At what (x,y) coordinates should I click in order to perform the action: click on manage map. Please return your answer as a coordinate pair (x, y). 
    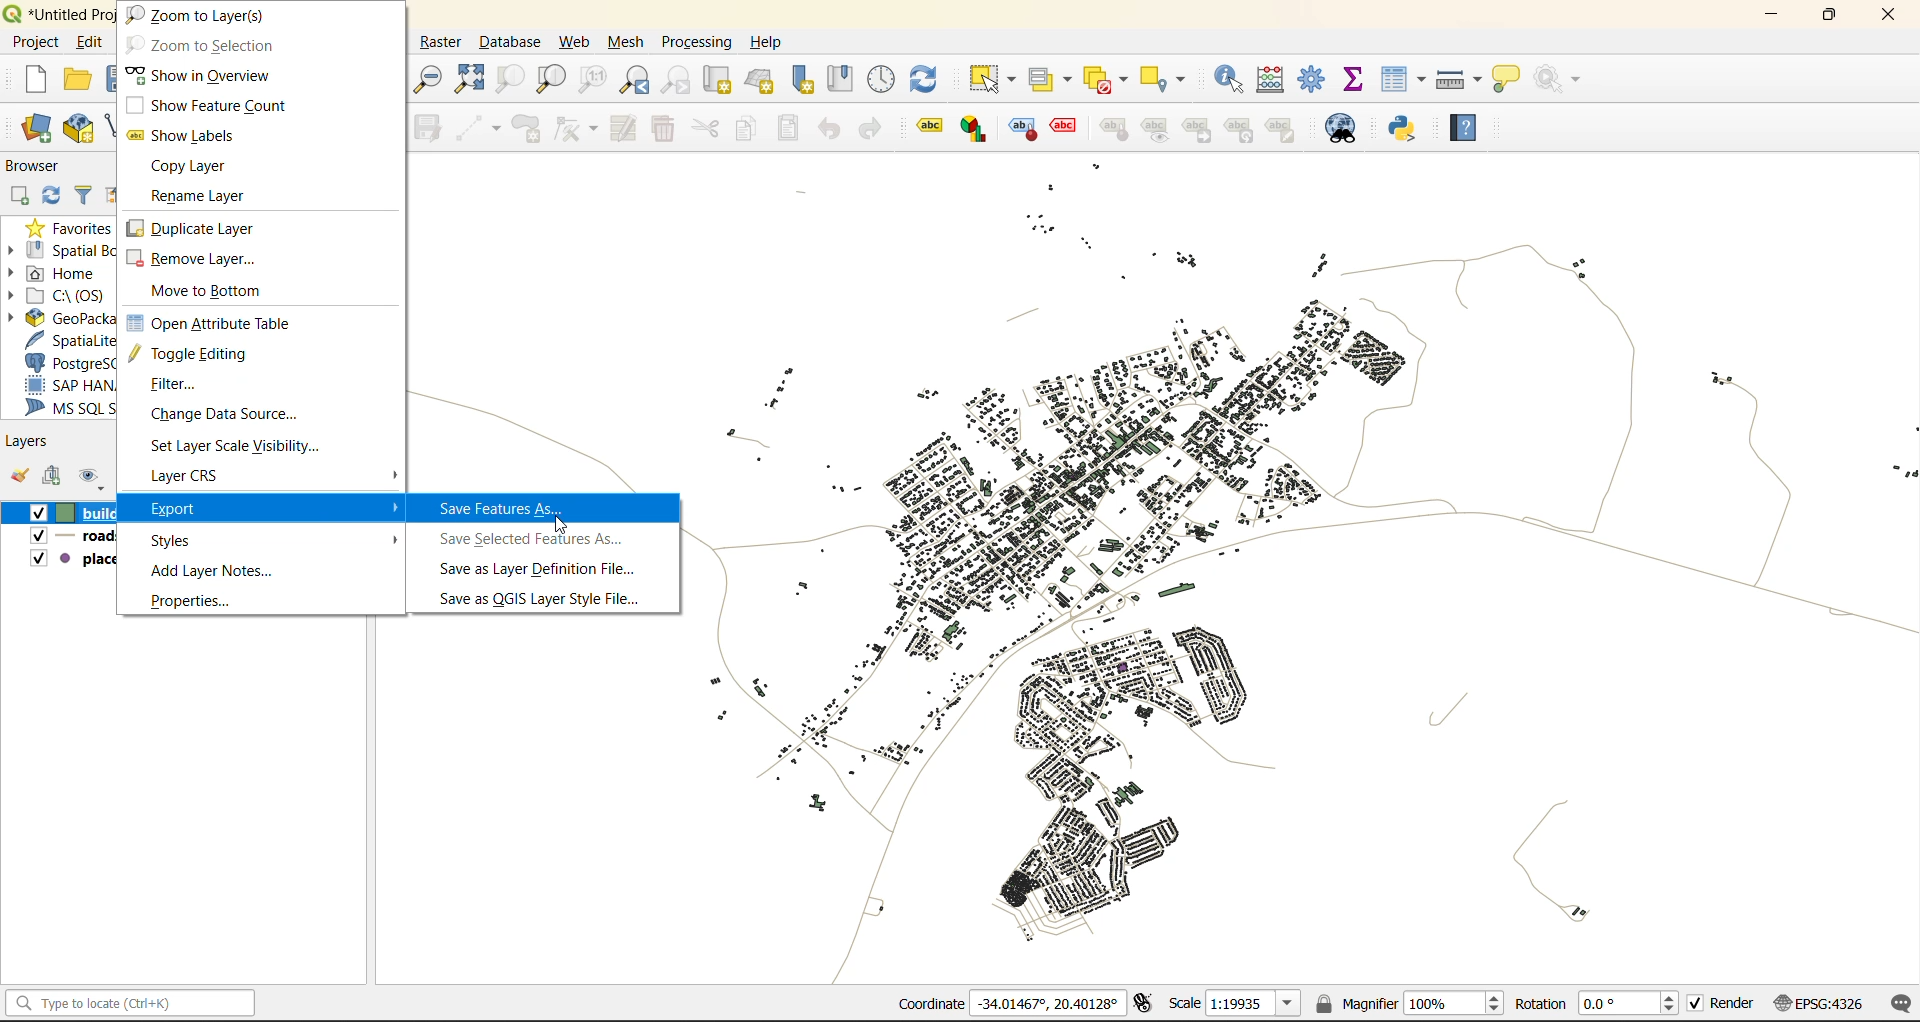
    Looking at the image, I should click on (88, 478).